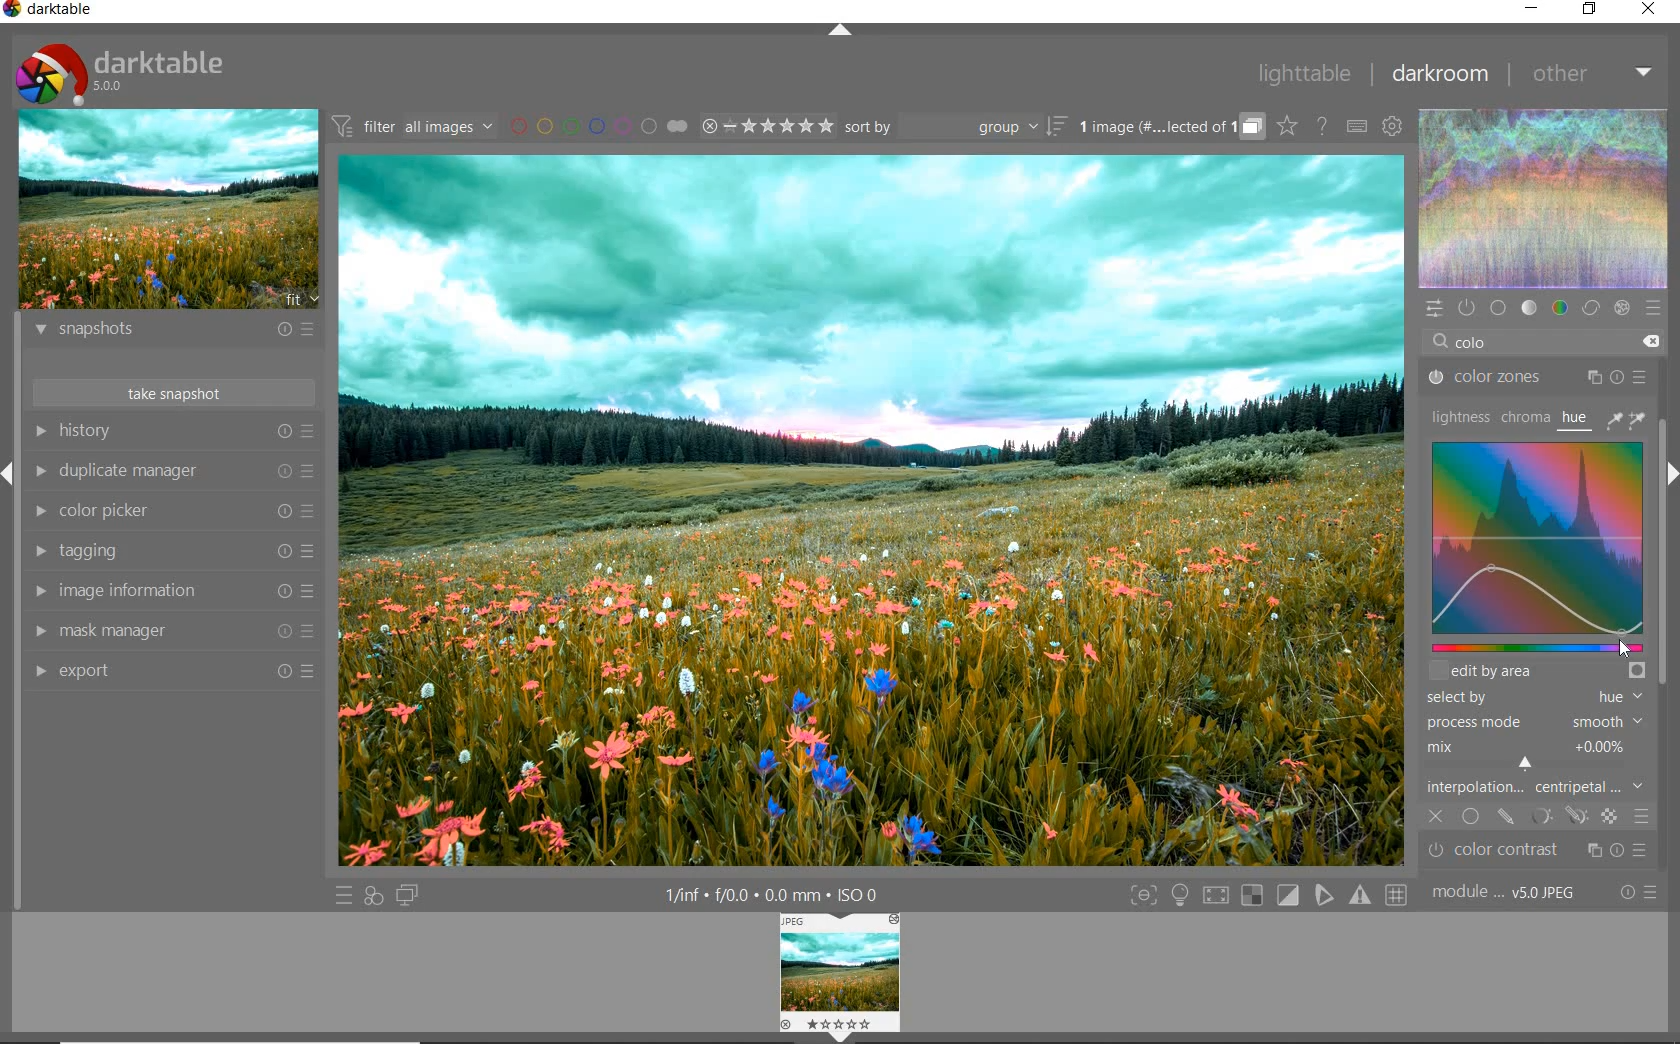  Describe the element at coordinates (954, 129) in the screenshot. I see `sort` at that location.